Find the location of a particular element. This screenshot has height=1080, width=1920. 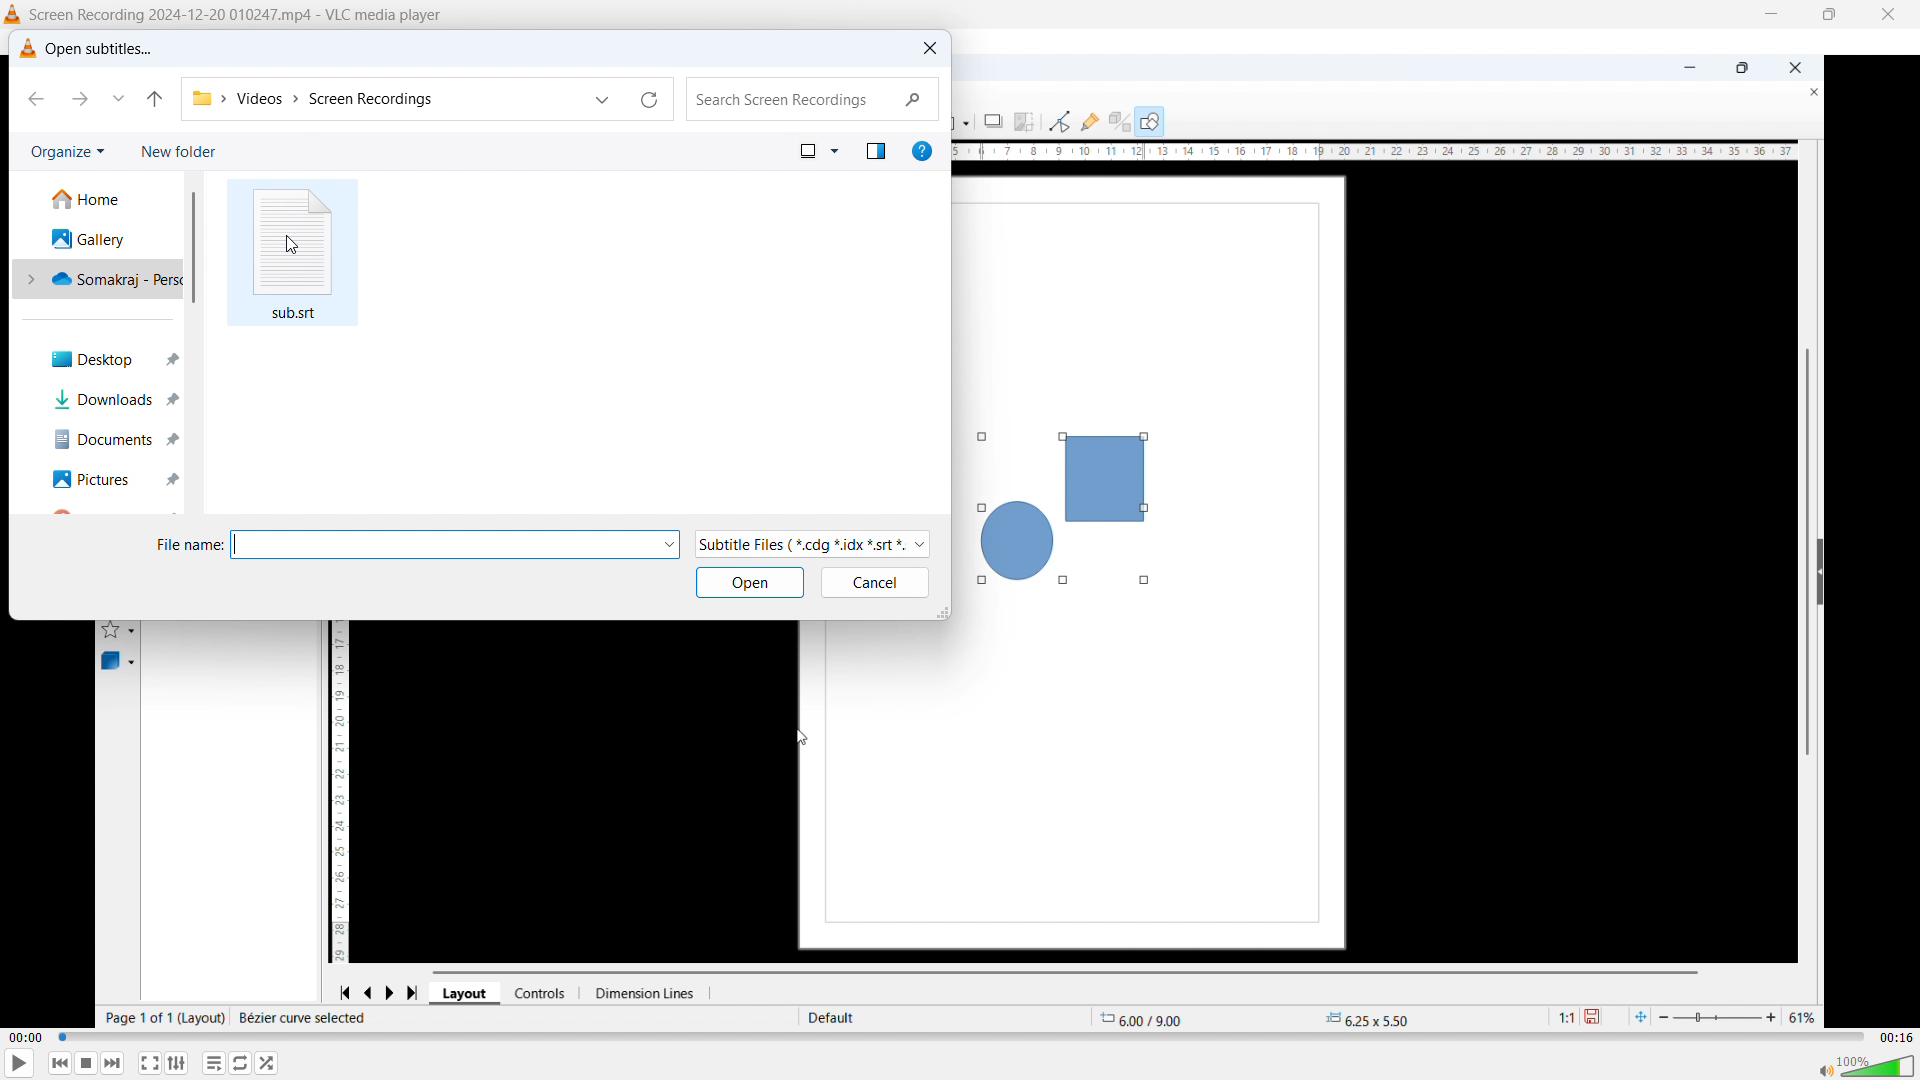

shadow is located at coordinates (993, 120).